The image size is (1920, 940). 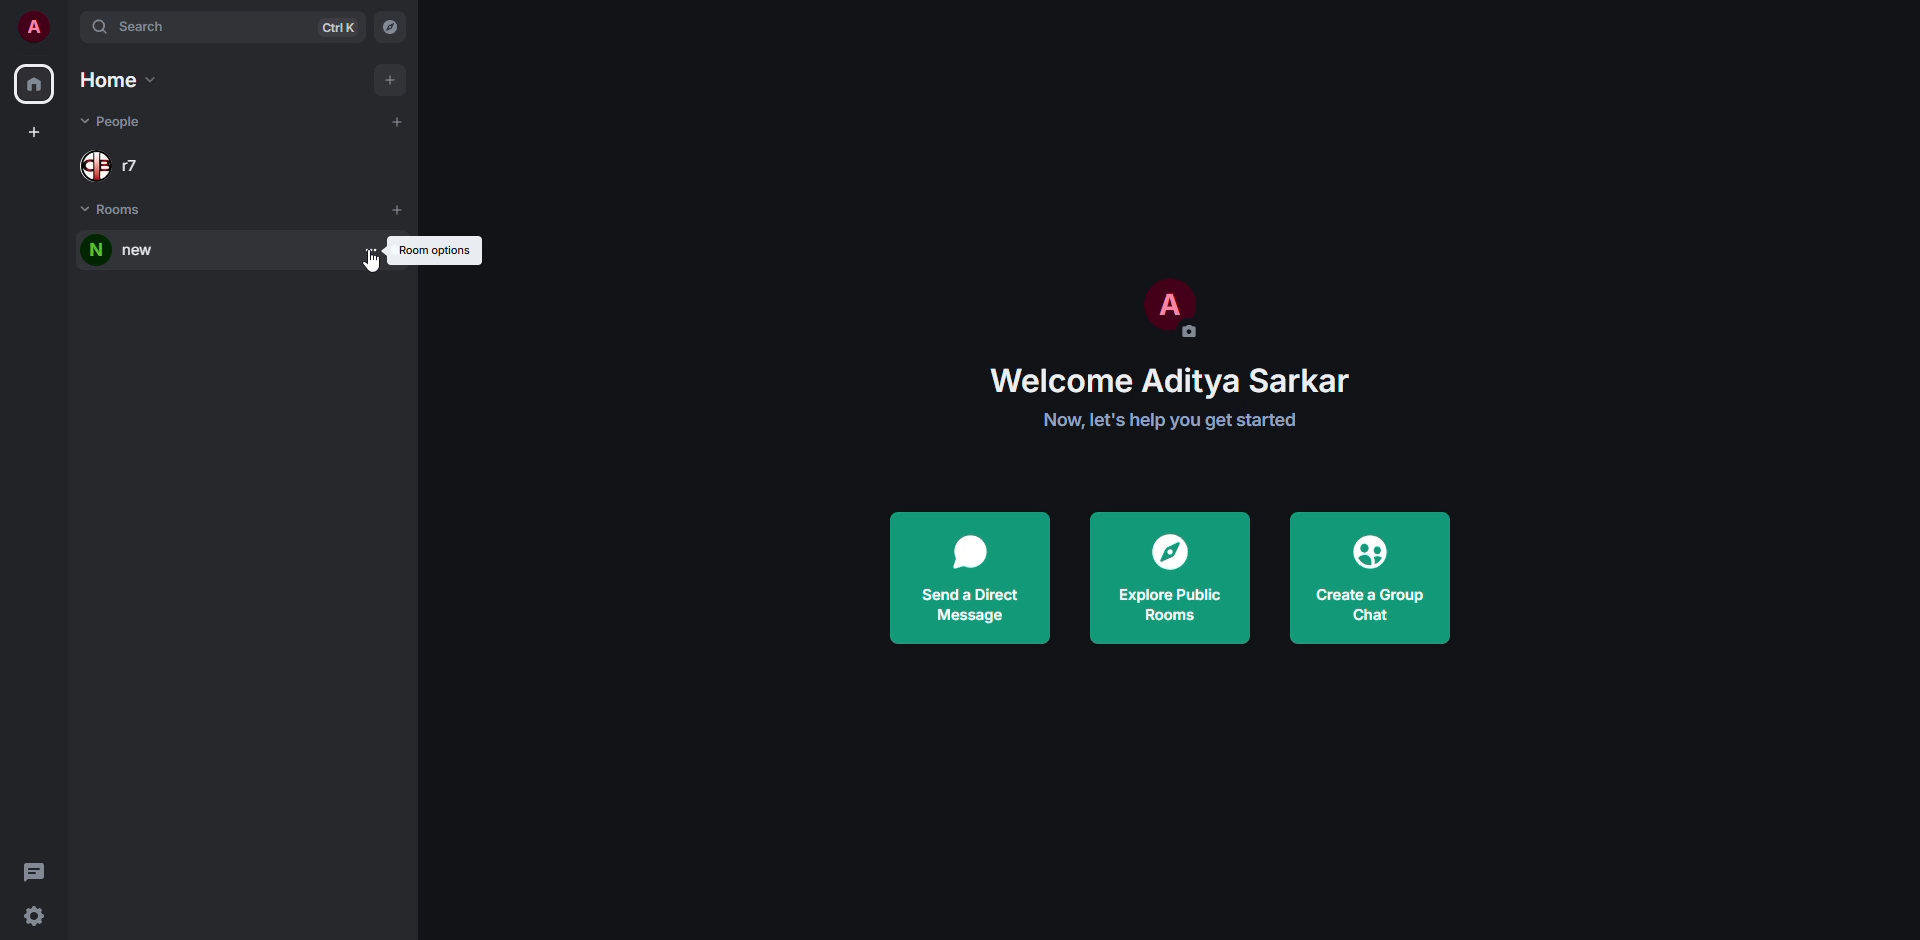 I want to click on room options, so click(x=435, y=249).